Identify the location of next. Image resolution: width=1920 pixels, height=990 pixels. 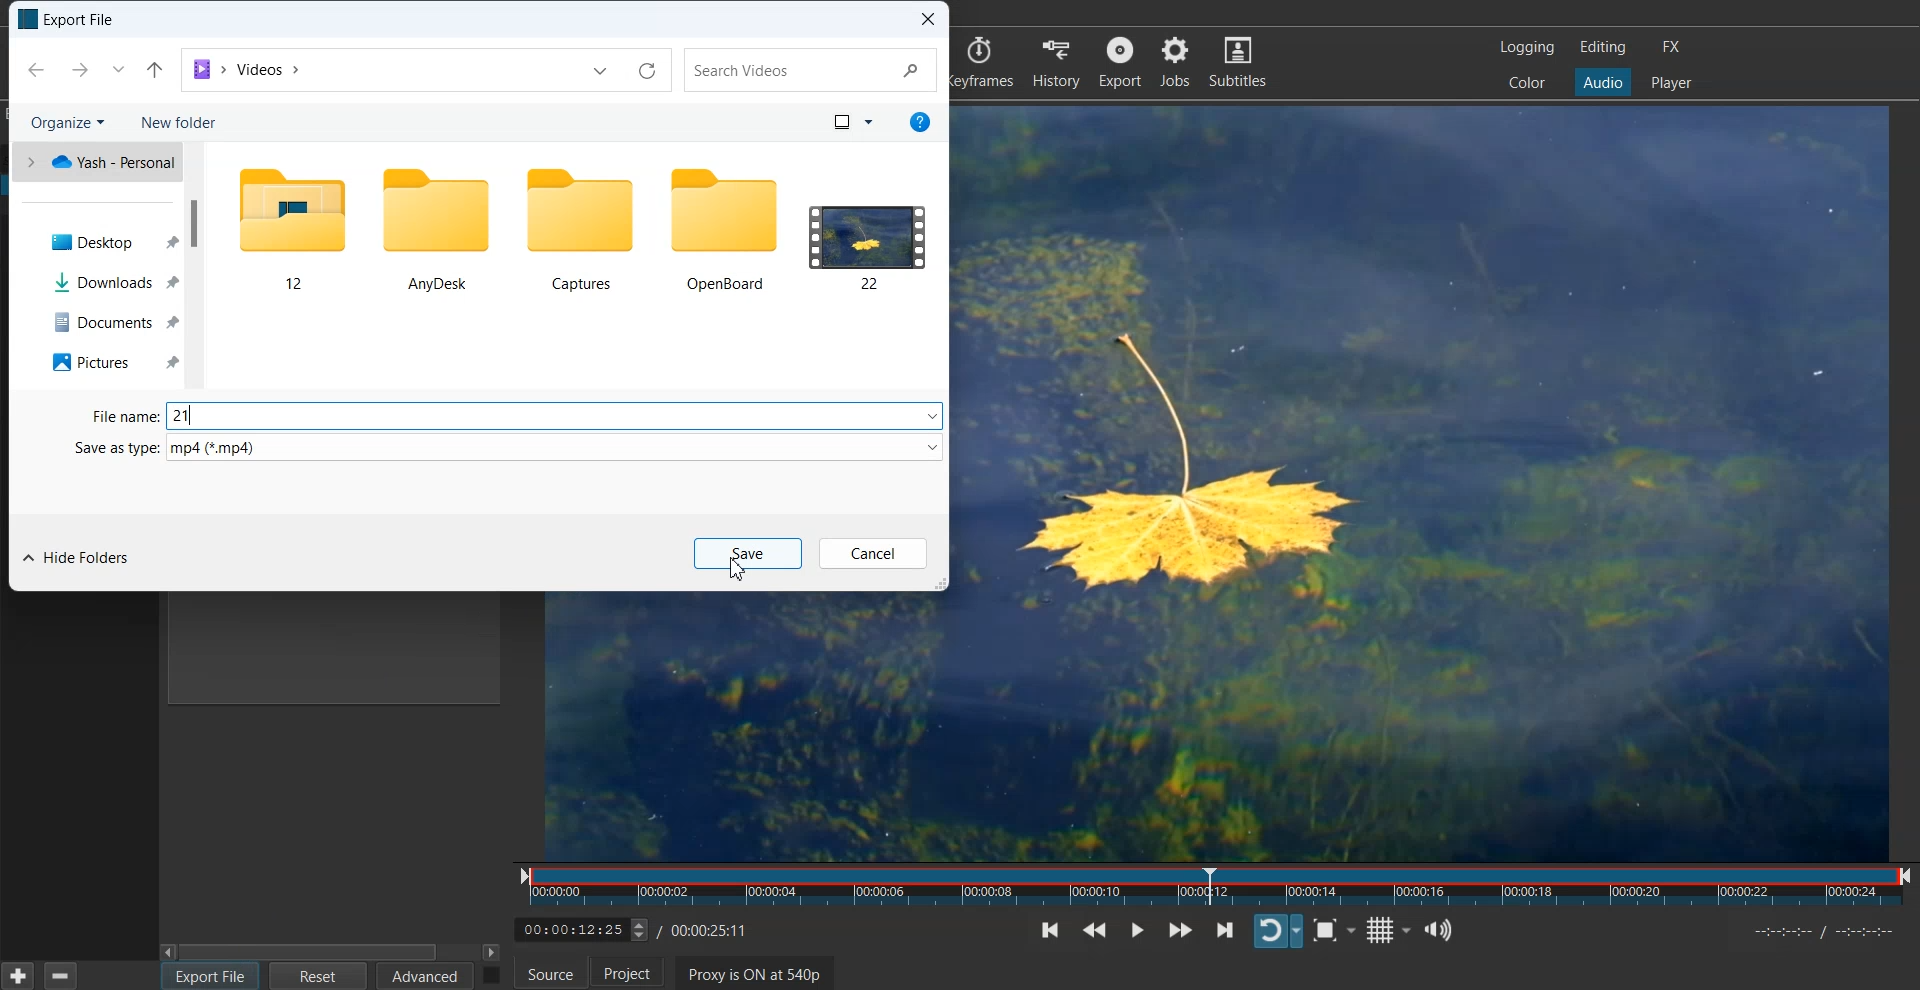
(82, 69).